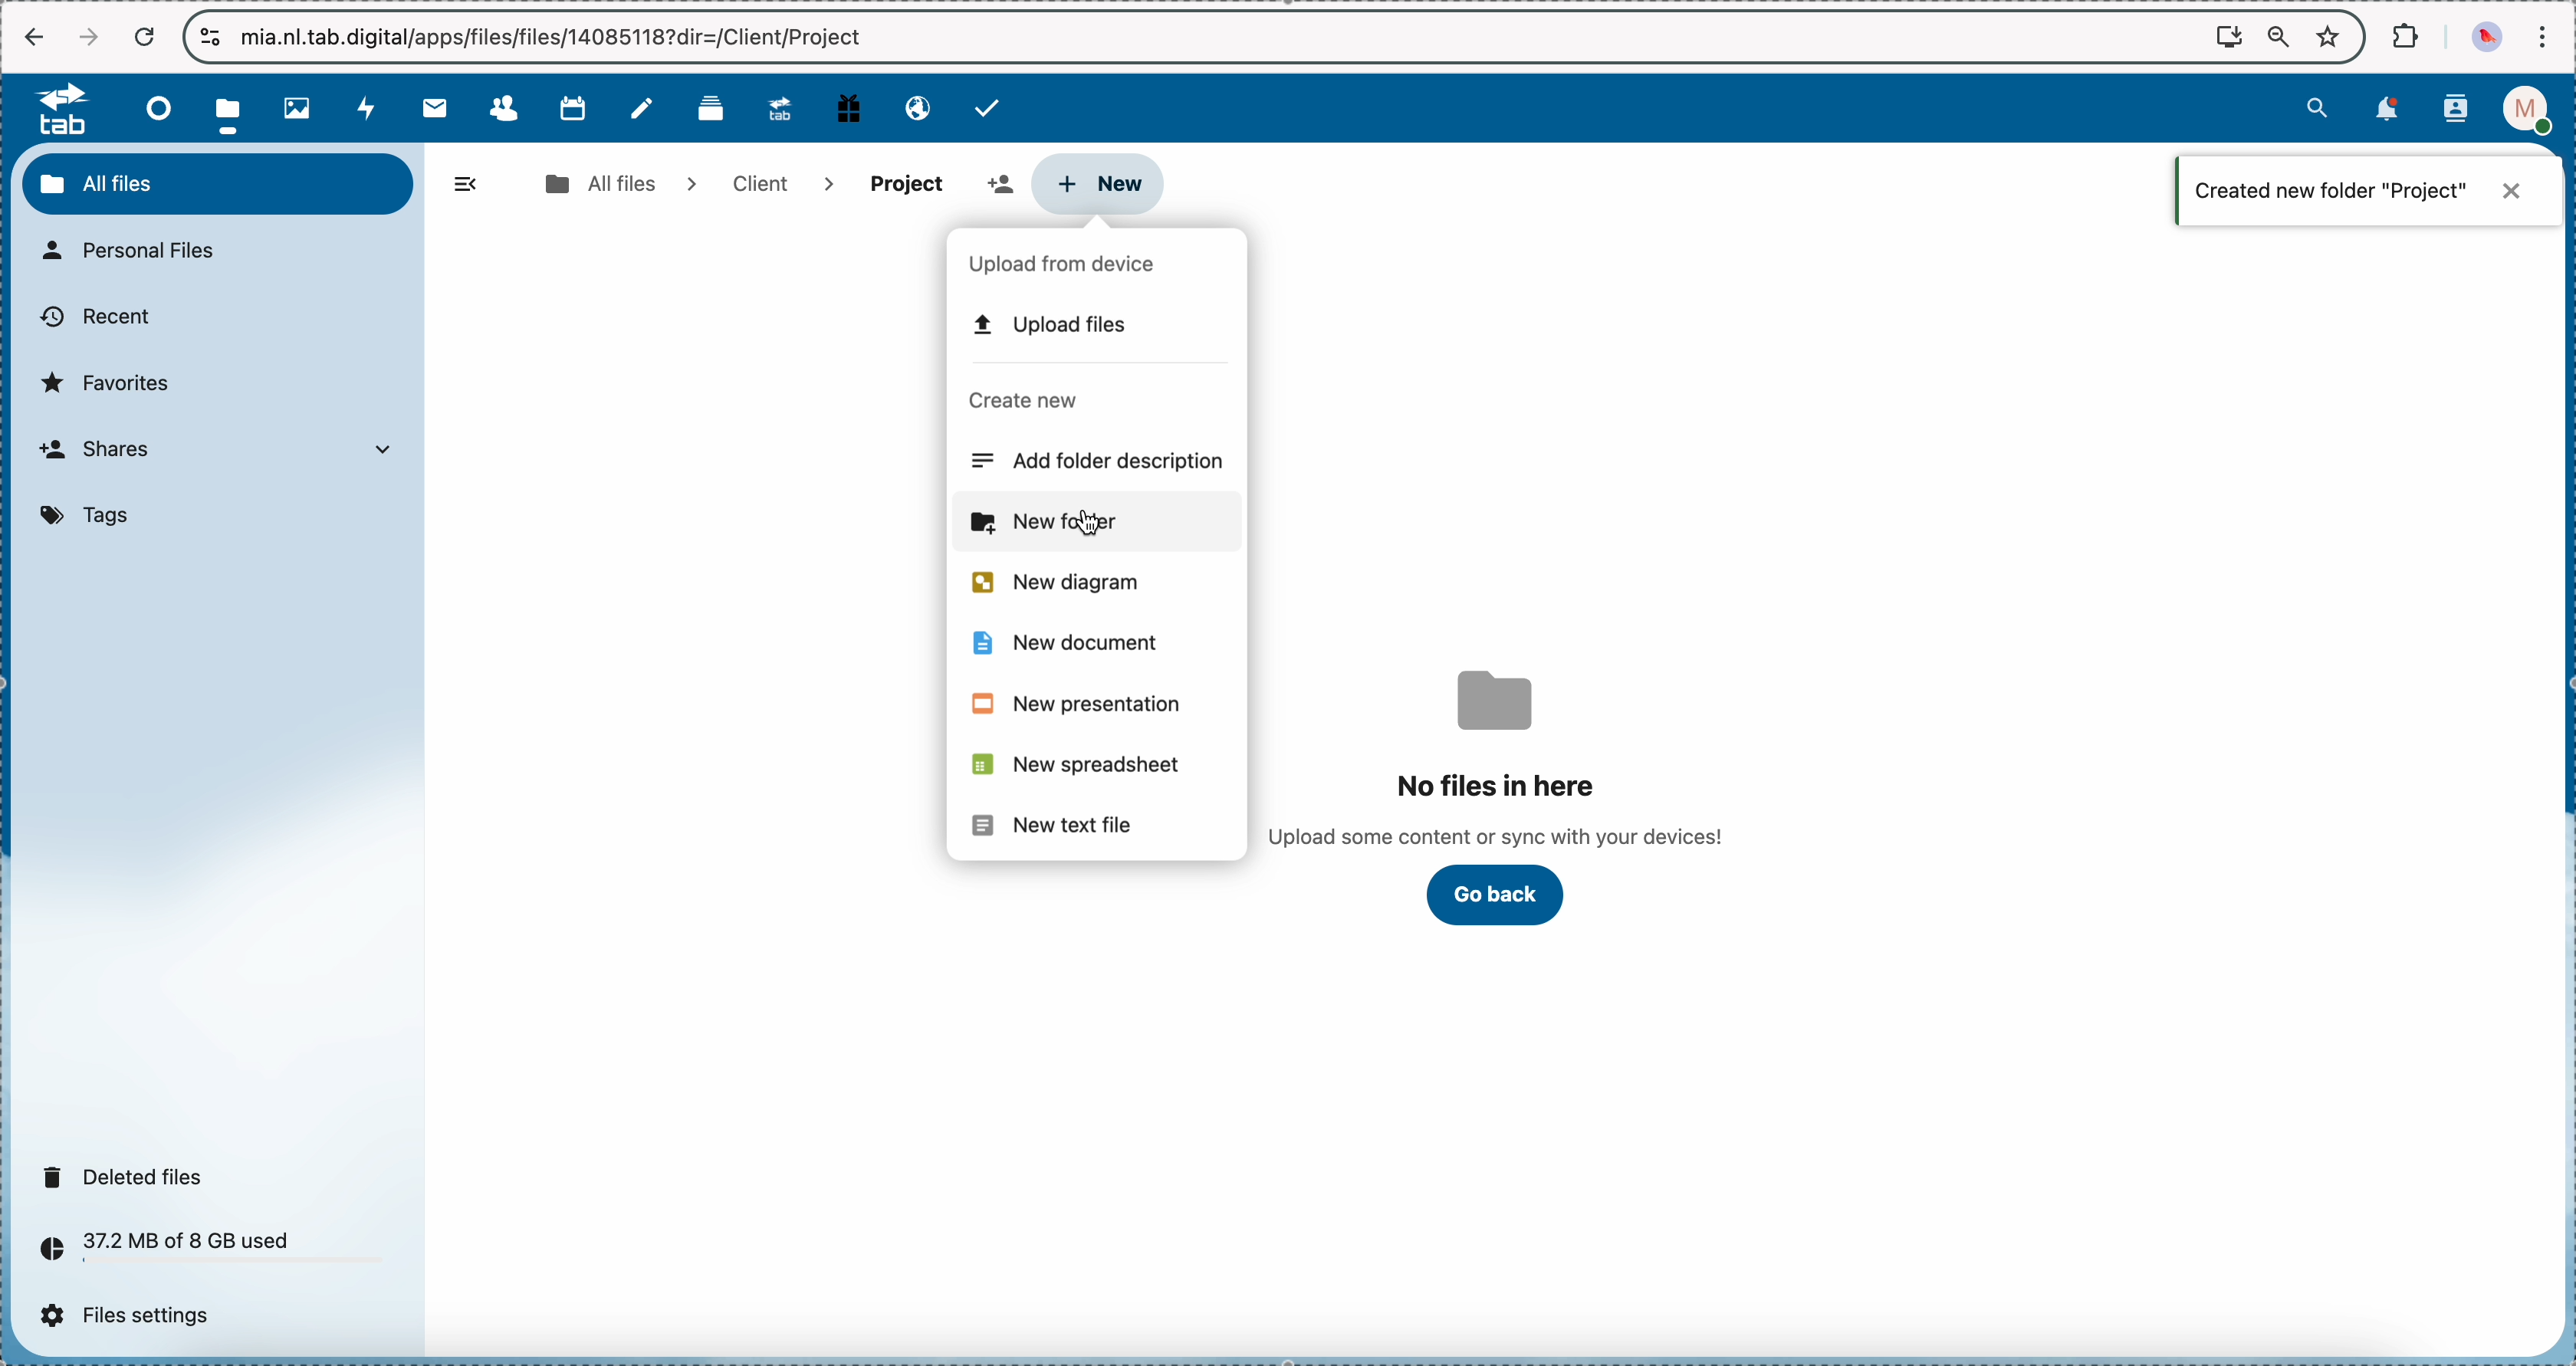  Describe the element at coordinates (2533, 110) in the screenshot. I see `profile` at that location.